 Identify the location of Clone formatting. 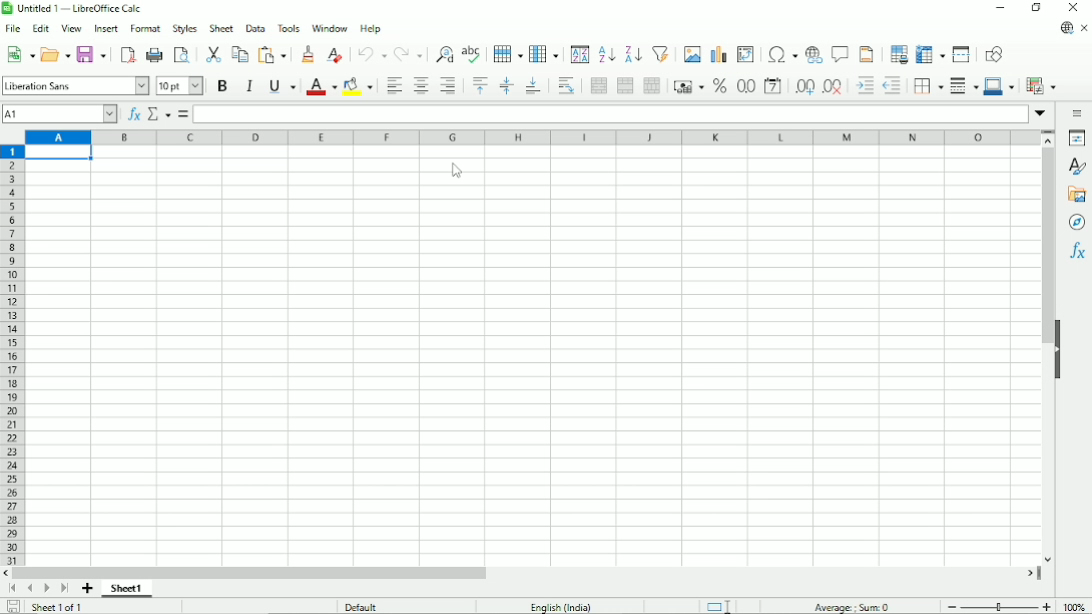
(308, 55).